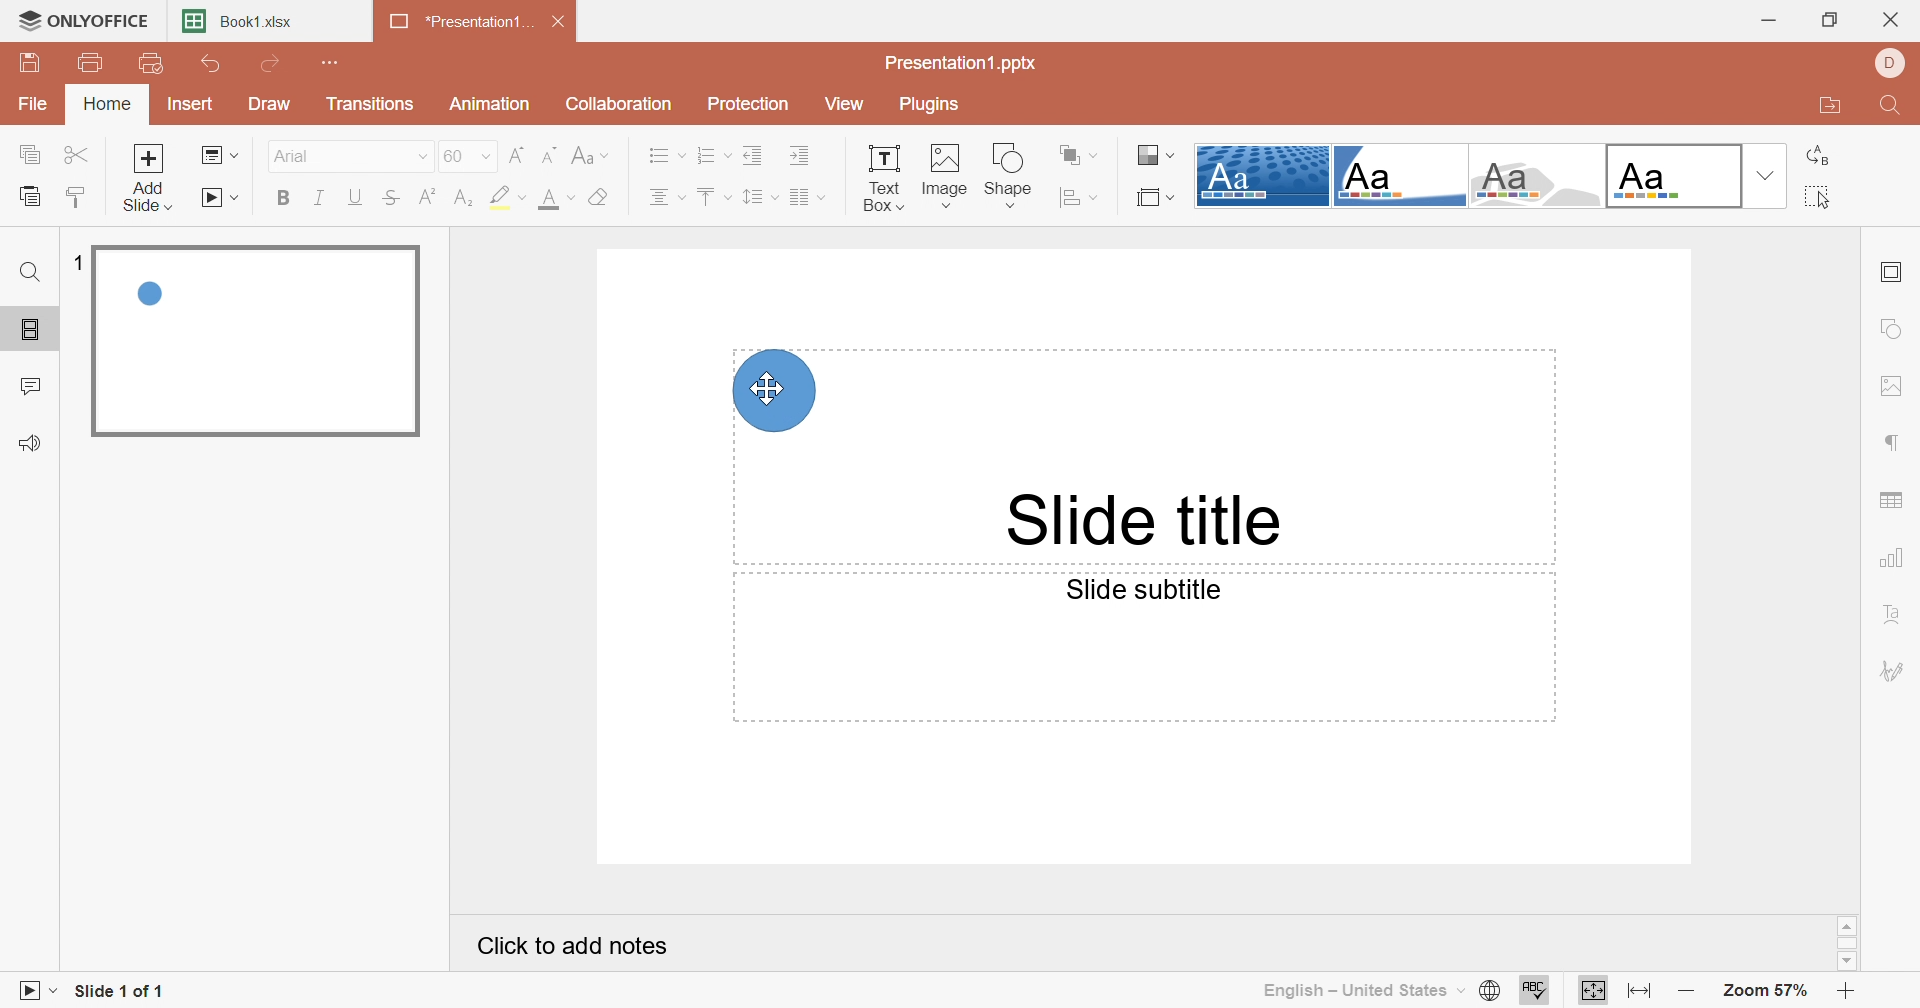 Image resolution: width=1920 pixels, height=1008 pixels. I want to click on Comments, so click(31, 388).